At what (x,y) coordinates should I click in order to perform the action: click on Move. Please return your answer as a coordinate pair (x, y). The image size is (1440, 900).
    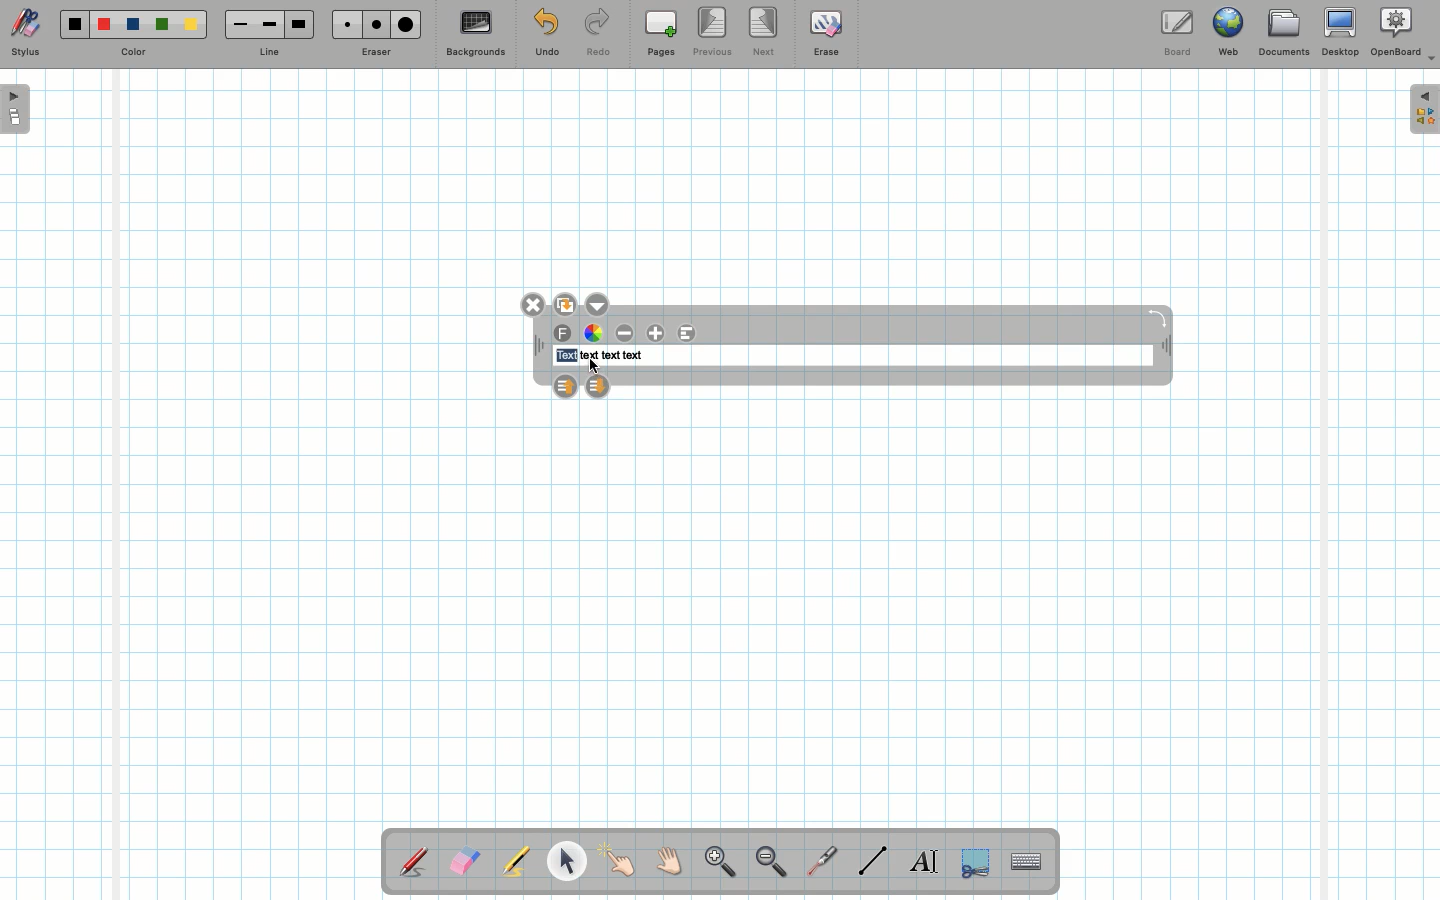
    Looking at the image, I should click on (539, 348).